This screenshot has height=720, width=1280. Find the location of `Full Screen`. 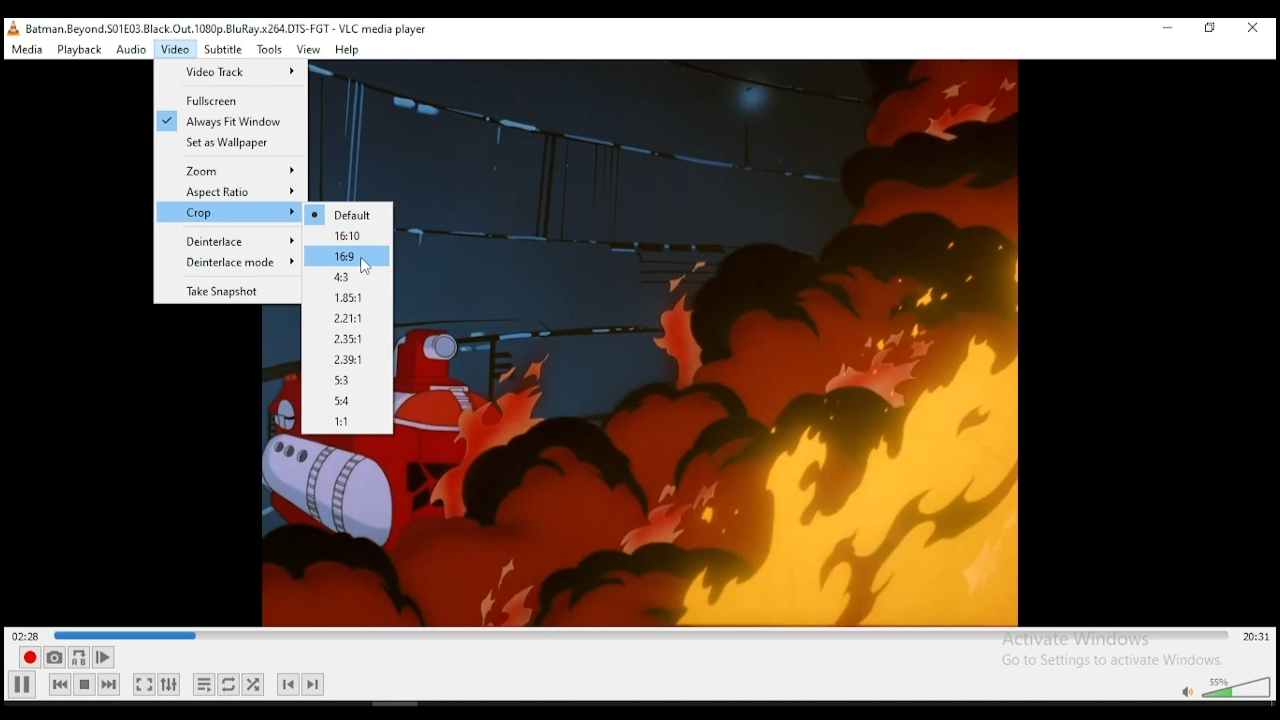

Full Screen is located at coordinates (223, 98).